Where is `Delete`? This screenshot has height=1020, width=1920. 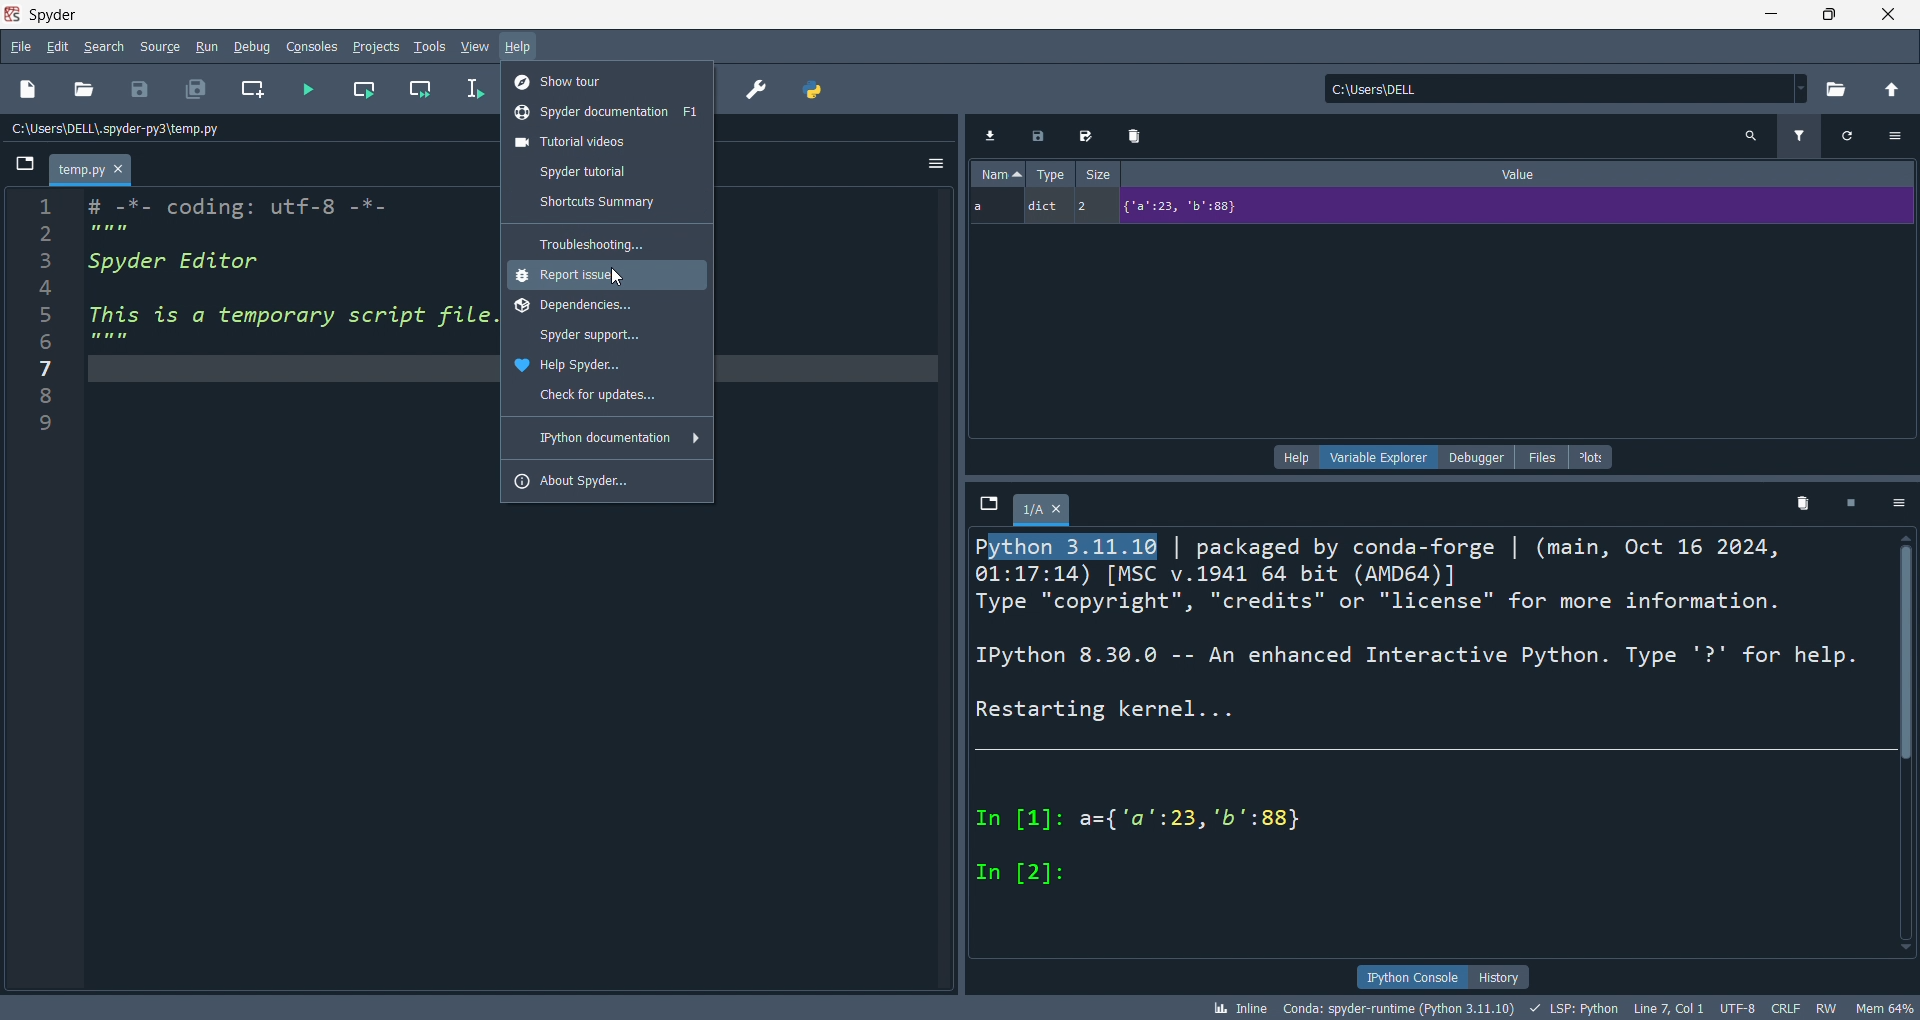 Delete is located at coordinates (1135, 137).